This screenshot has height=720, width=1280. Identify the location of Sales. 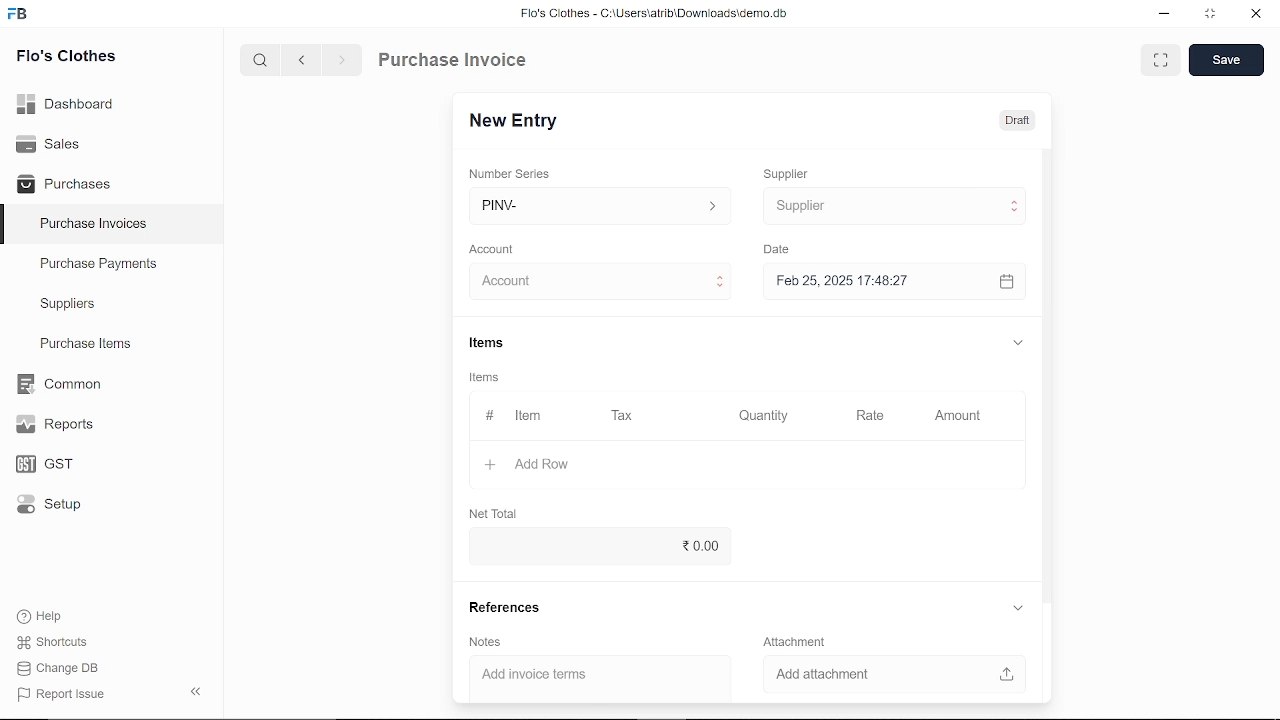
(48, 142).